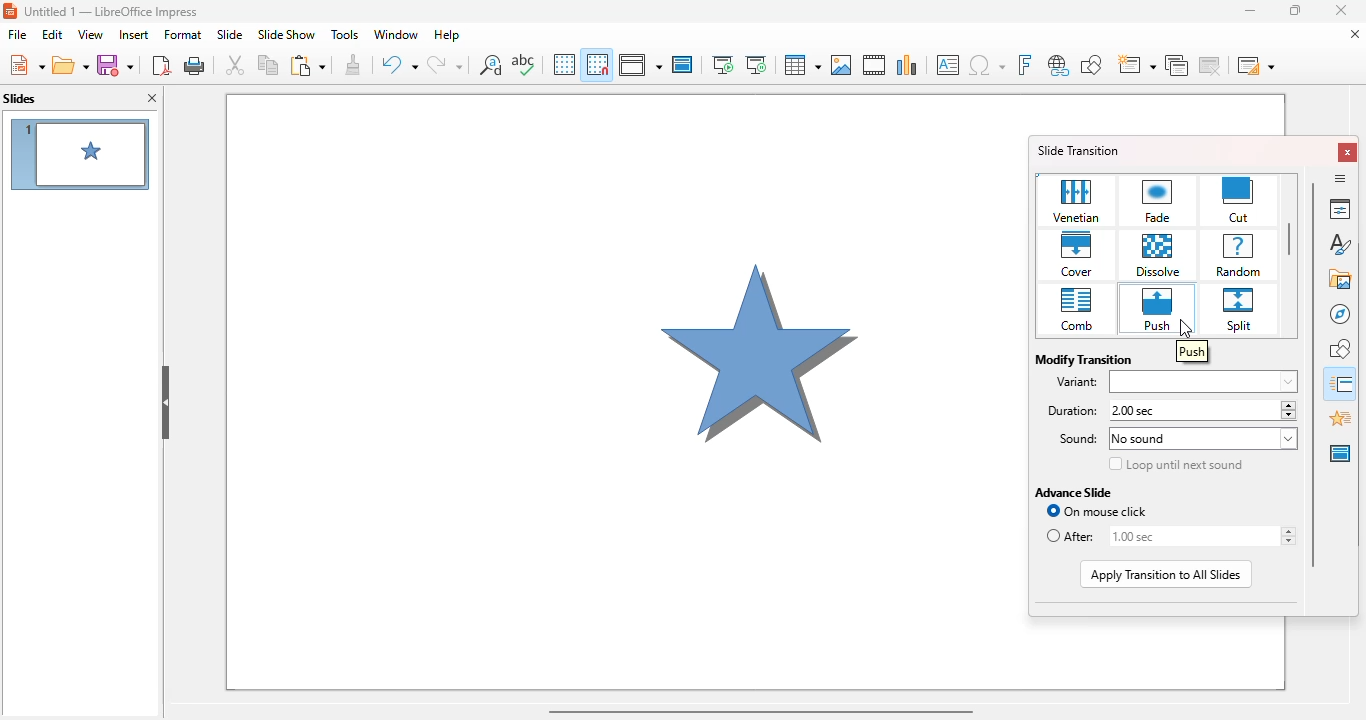 The width and height of the screenshot is (1366, 720). I want to click on properties, so click(1339, 208).